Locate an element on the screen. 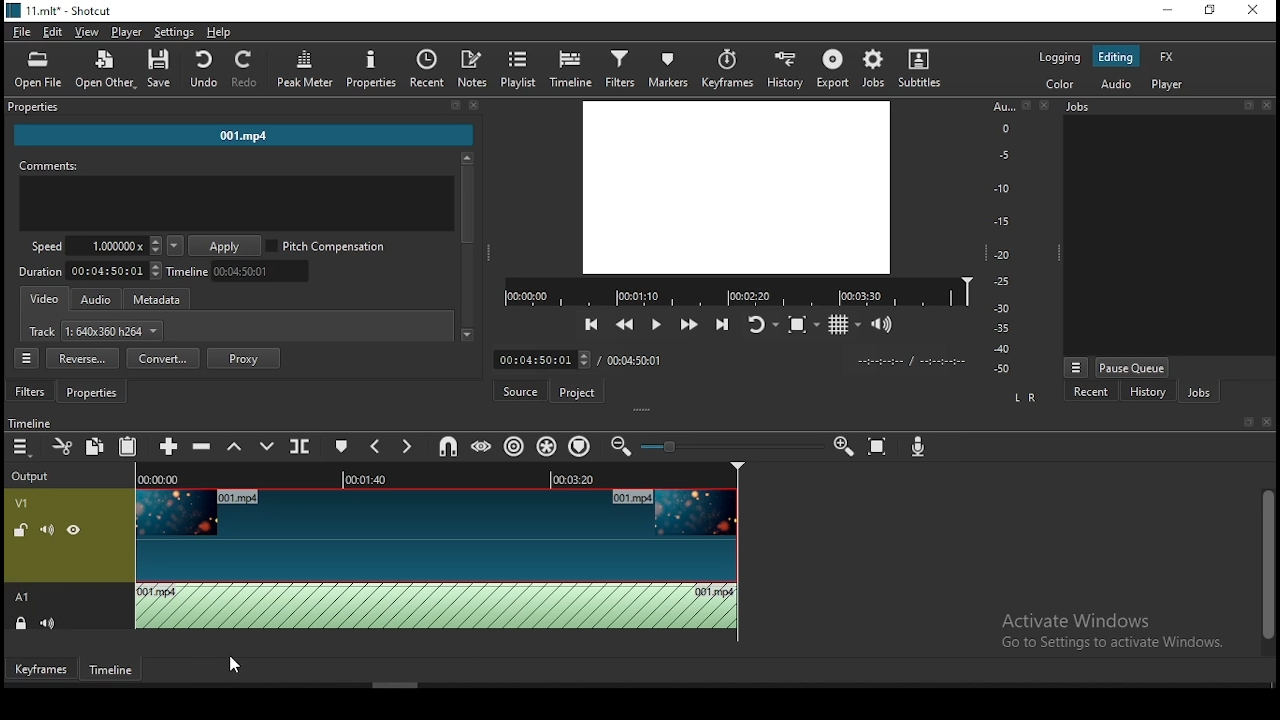  paste is located at coordinates (127, 447).